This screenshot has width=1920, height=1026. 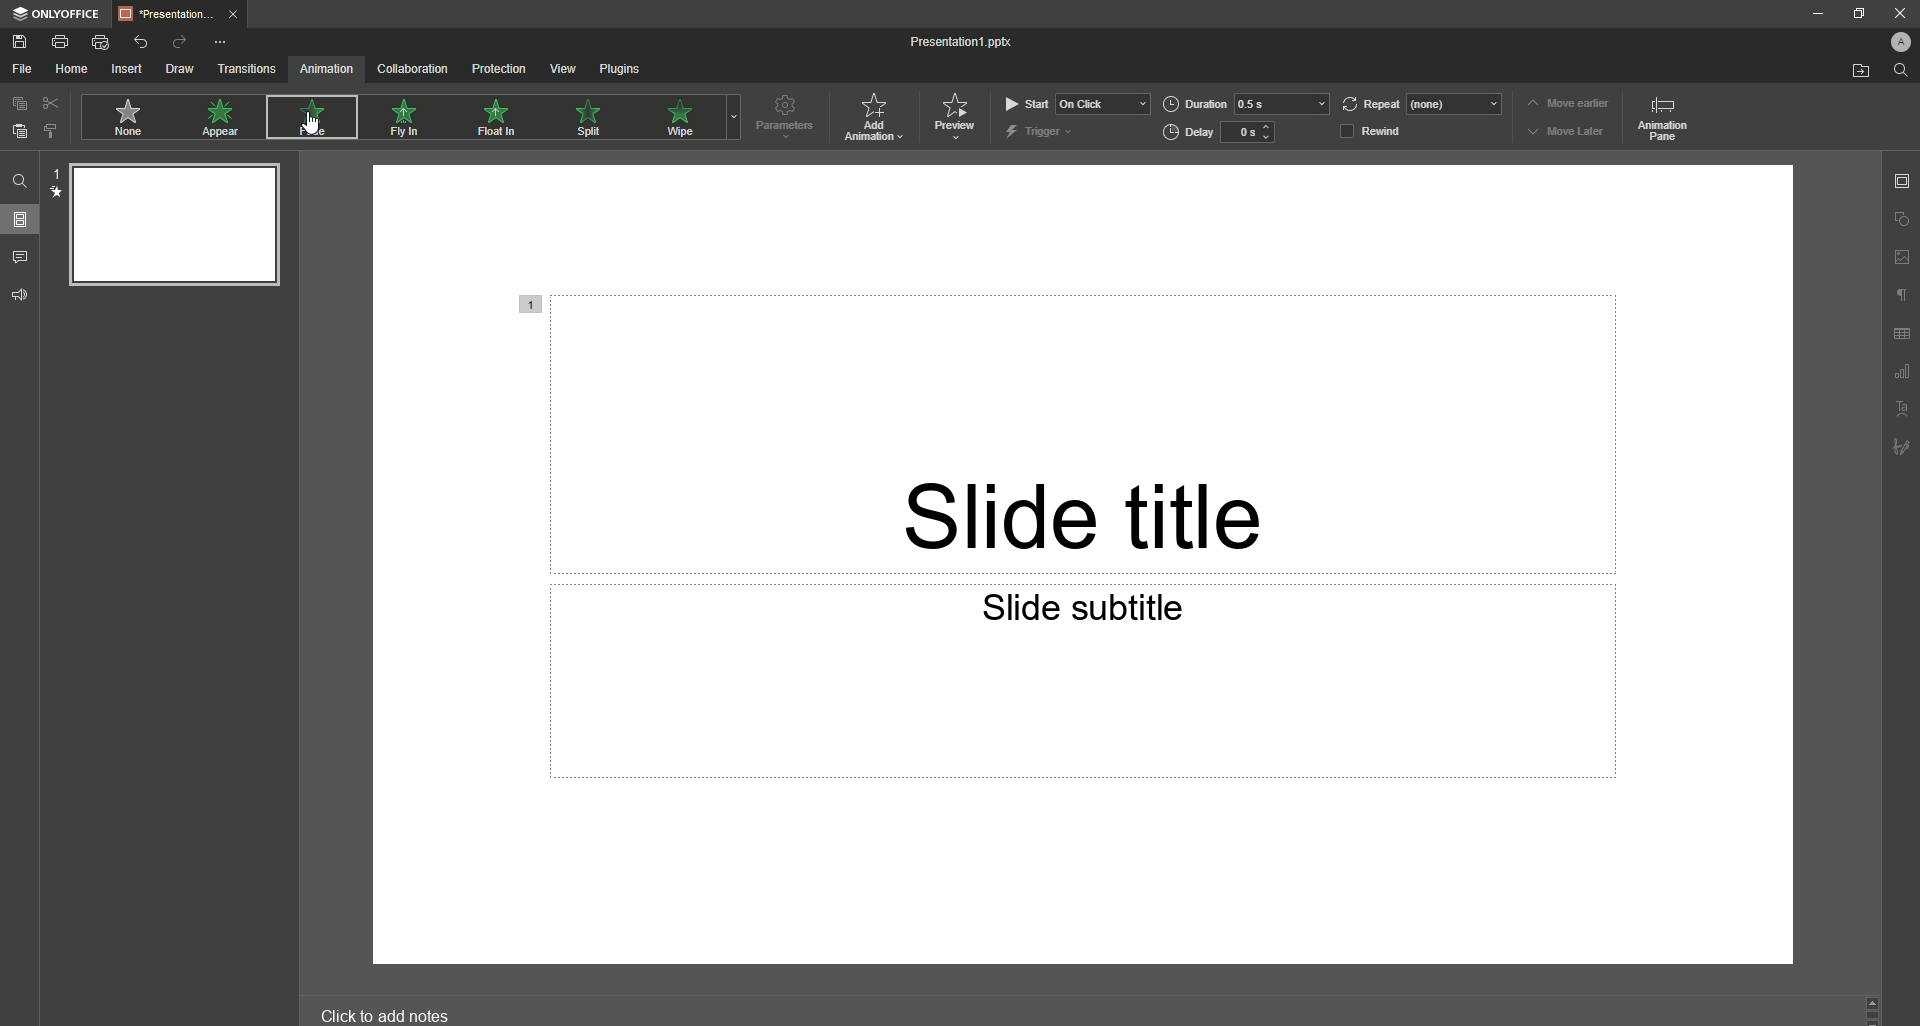 I want to click on Restore, so click(x=1856, y=14).